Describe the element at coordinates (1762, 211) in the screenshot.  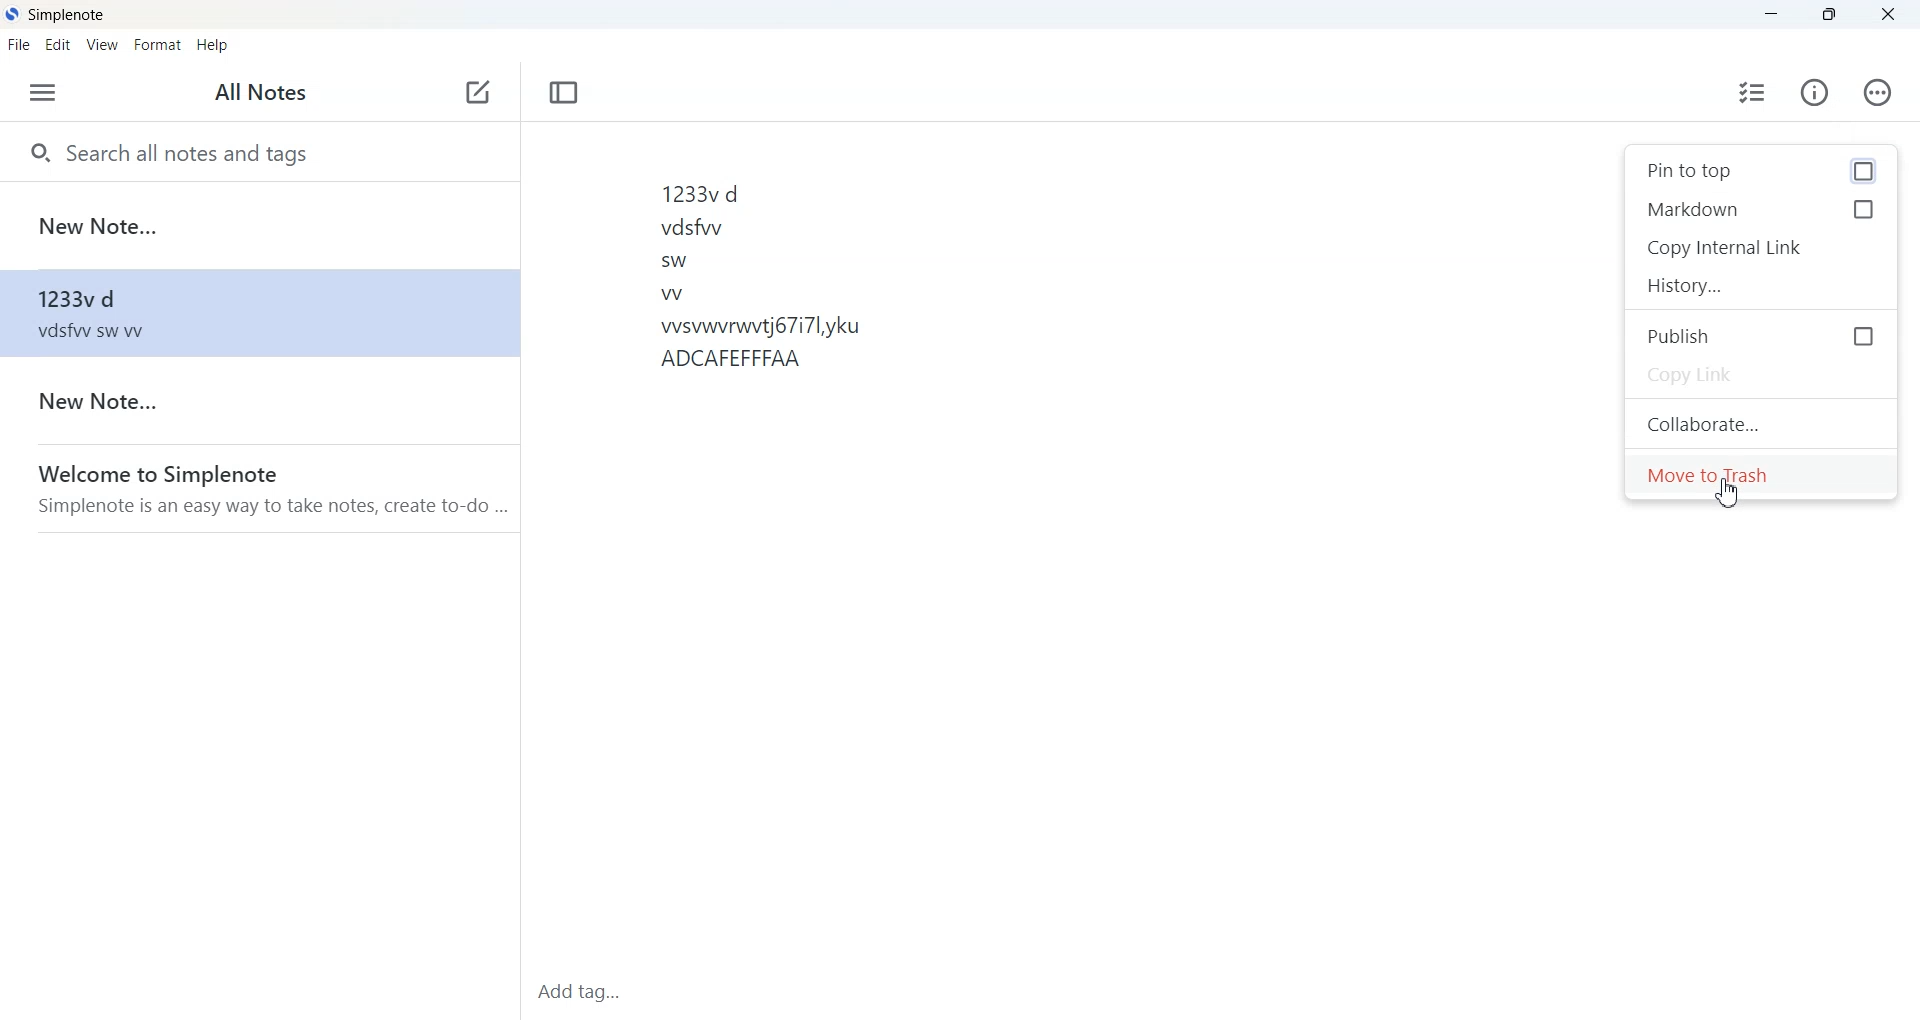
I see `Markdown checklist` at that location.